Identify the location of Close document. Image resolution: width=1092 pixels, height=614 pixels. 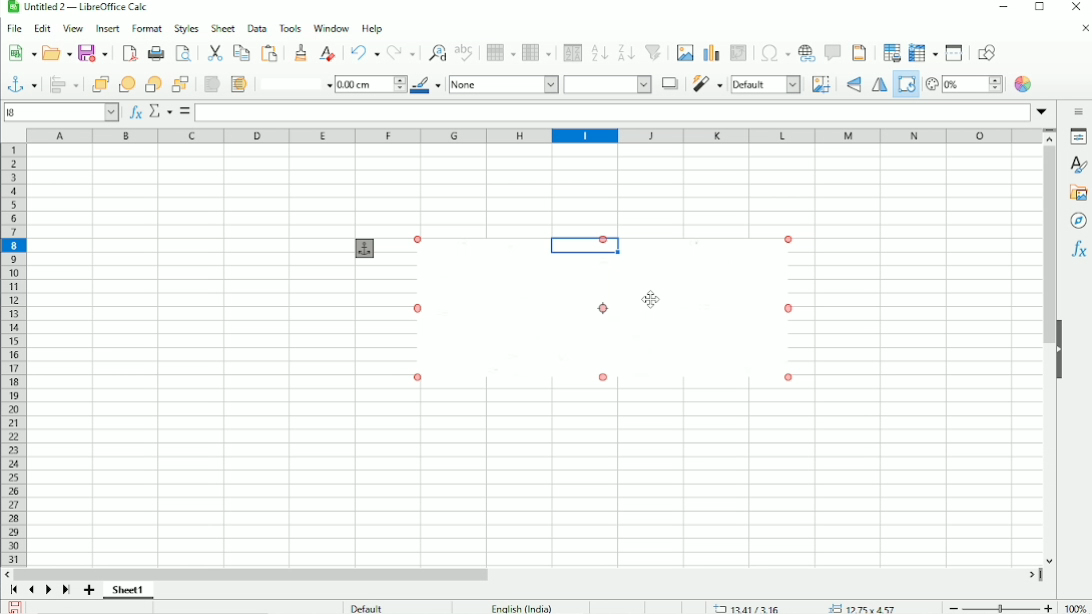
(1084, 29).